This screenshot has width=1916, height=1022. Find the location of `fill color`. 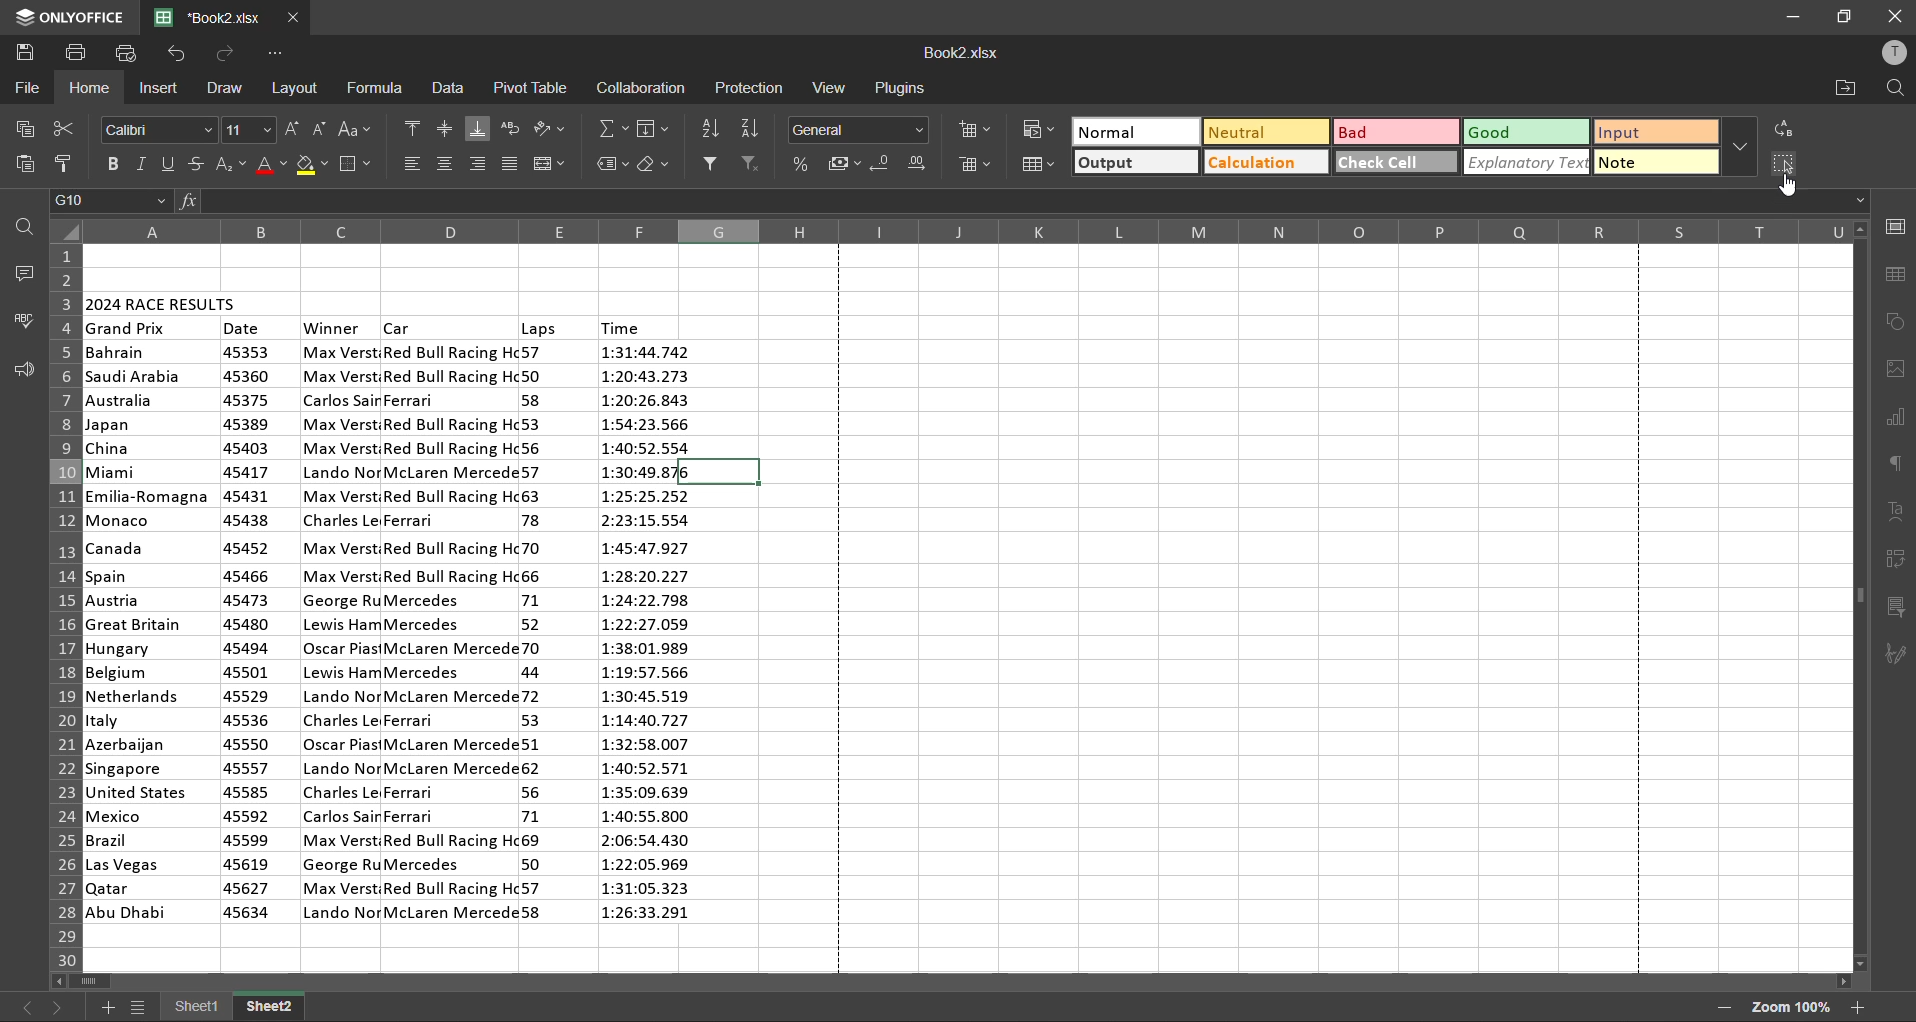

fill color is located at coordinates (312, 169).